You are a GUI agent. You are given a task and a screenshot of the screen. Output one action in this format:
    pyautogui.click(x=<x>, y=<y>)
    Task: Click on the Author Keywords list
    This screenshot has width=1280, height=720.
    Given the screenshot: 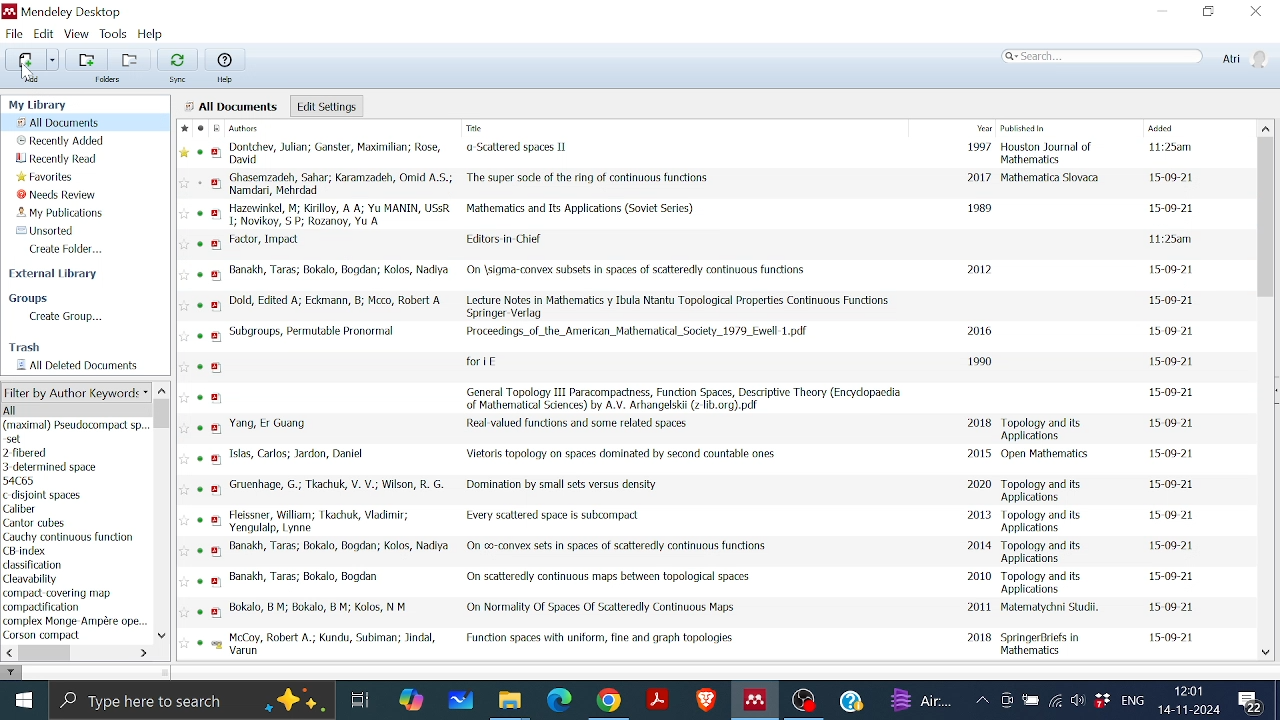 What is the action you would take?
    pyautogui.click(x=76, y=427)
    